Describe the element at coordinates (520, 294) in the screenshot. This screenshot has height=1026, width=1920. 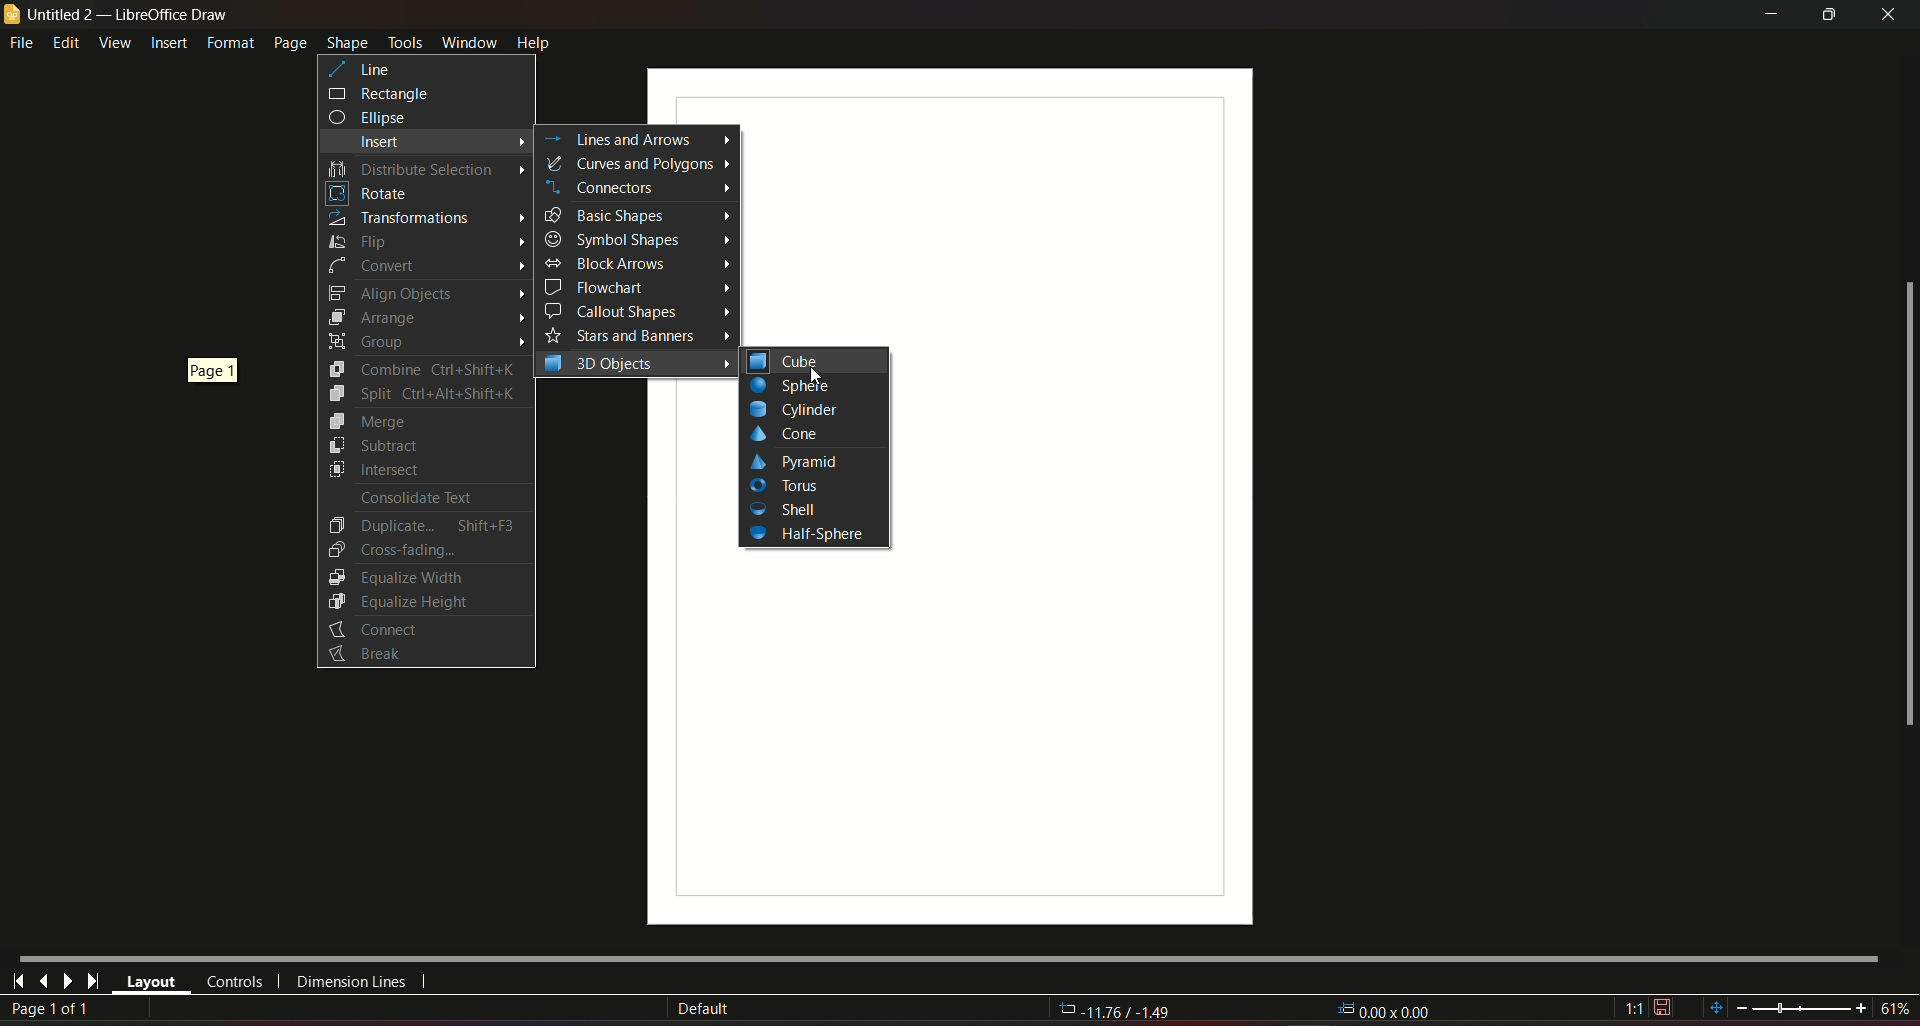
I see `Arrow` at that location.